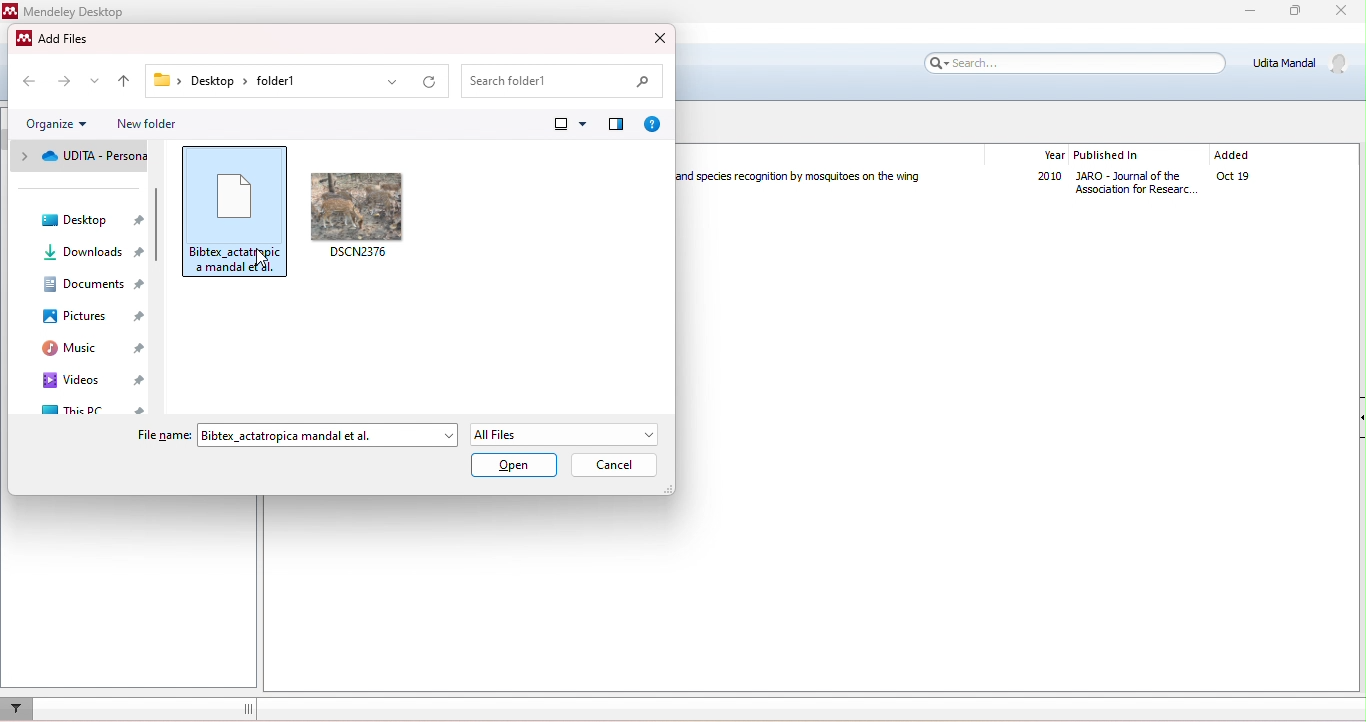  What do you see at coordinates (96, 80) in the screenshot?
I see `drop down` at bounding box center [96, 80].